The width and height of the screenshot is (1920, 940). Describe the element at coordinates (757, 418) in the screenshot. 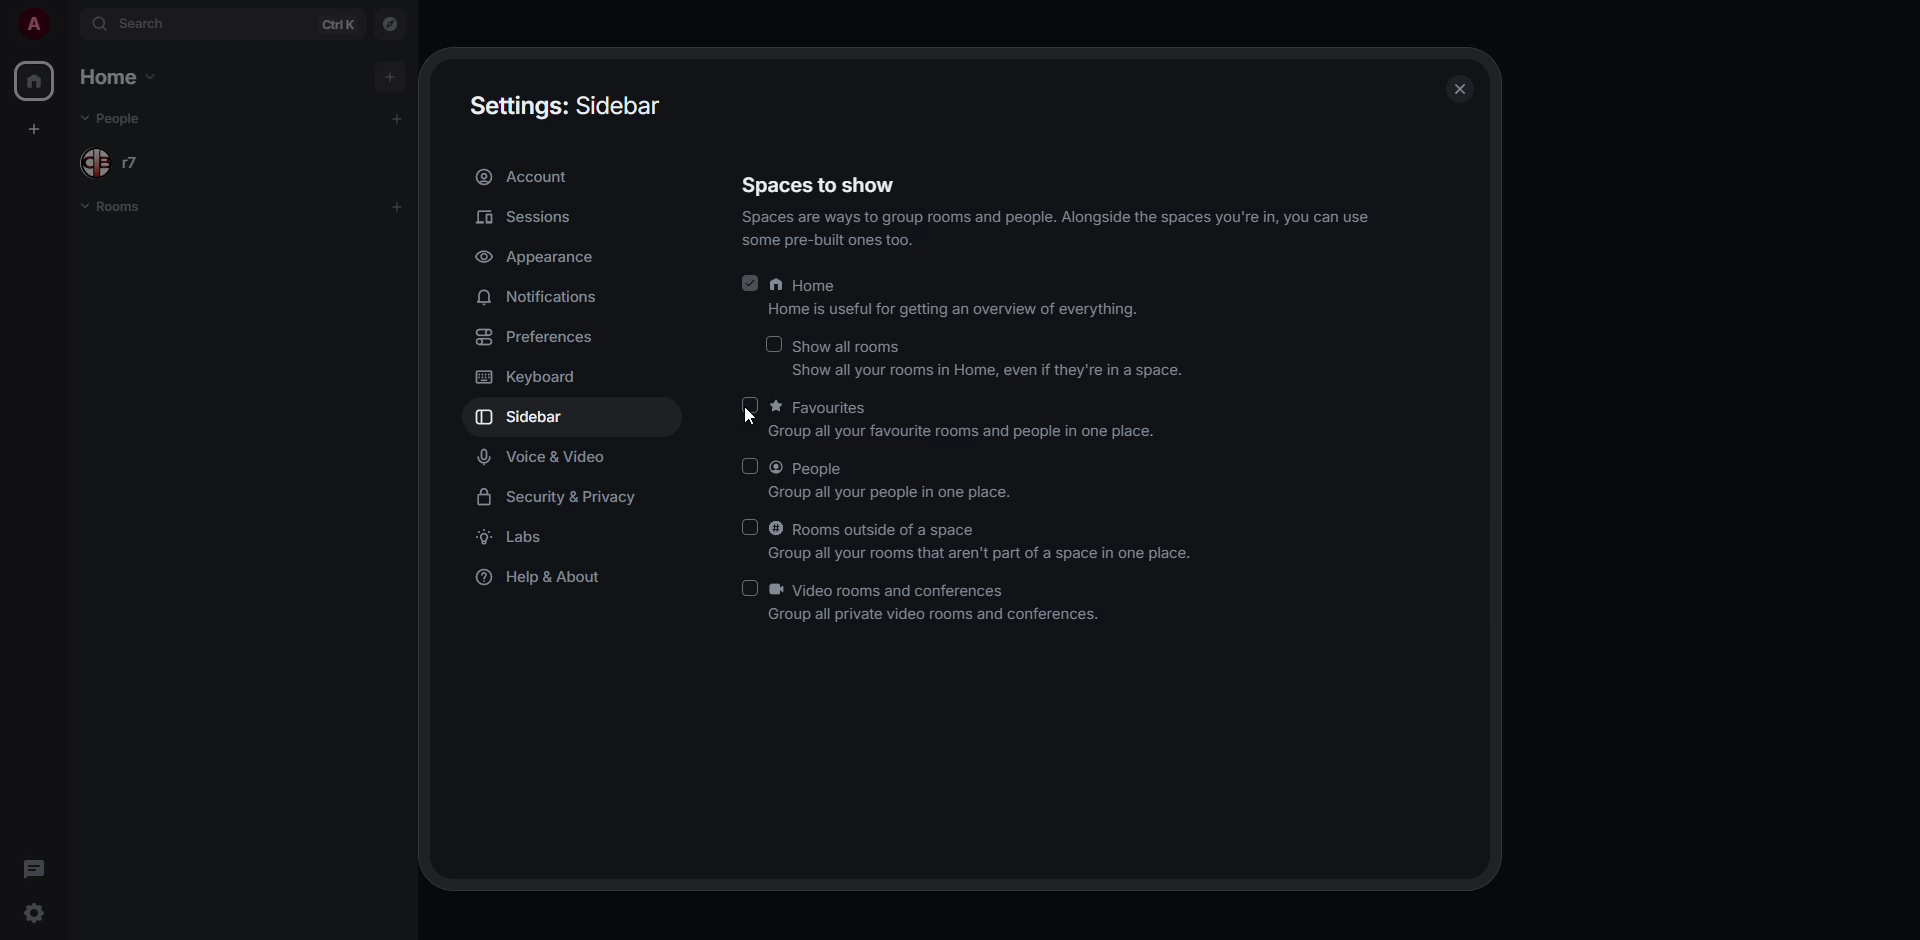

I see `cursor` at that location.